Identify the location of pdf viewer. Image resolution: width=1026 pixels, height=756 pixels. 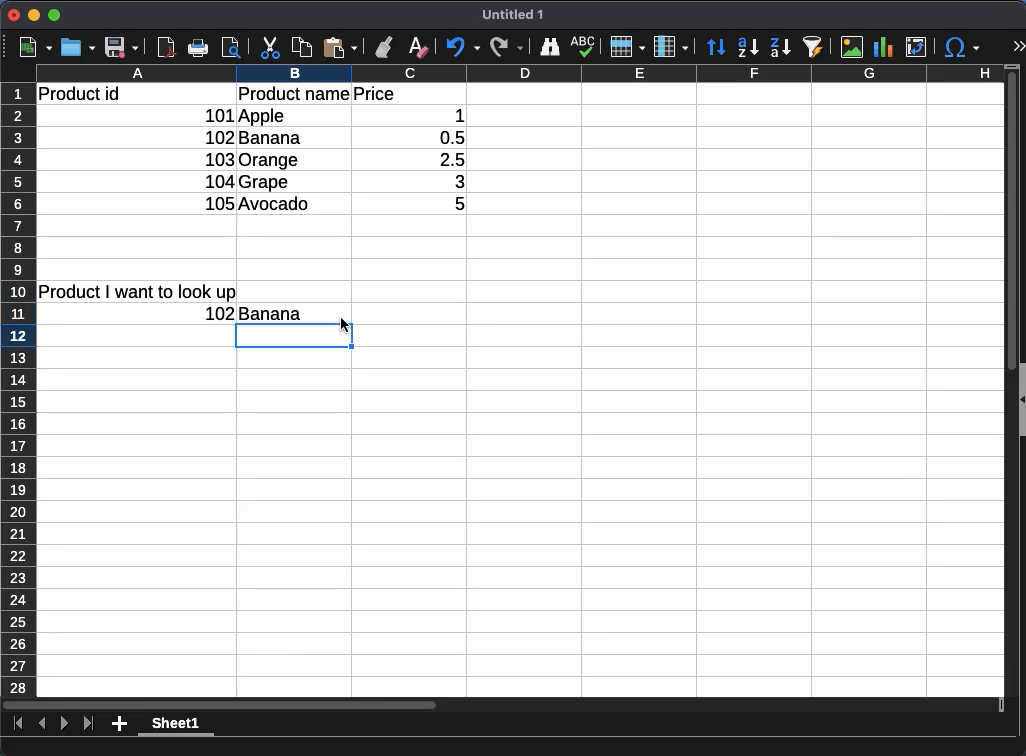
(166, 47).